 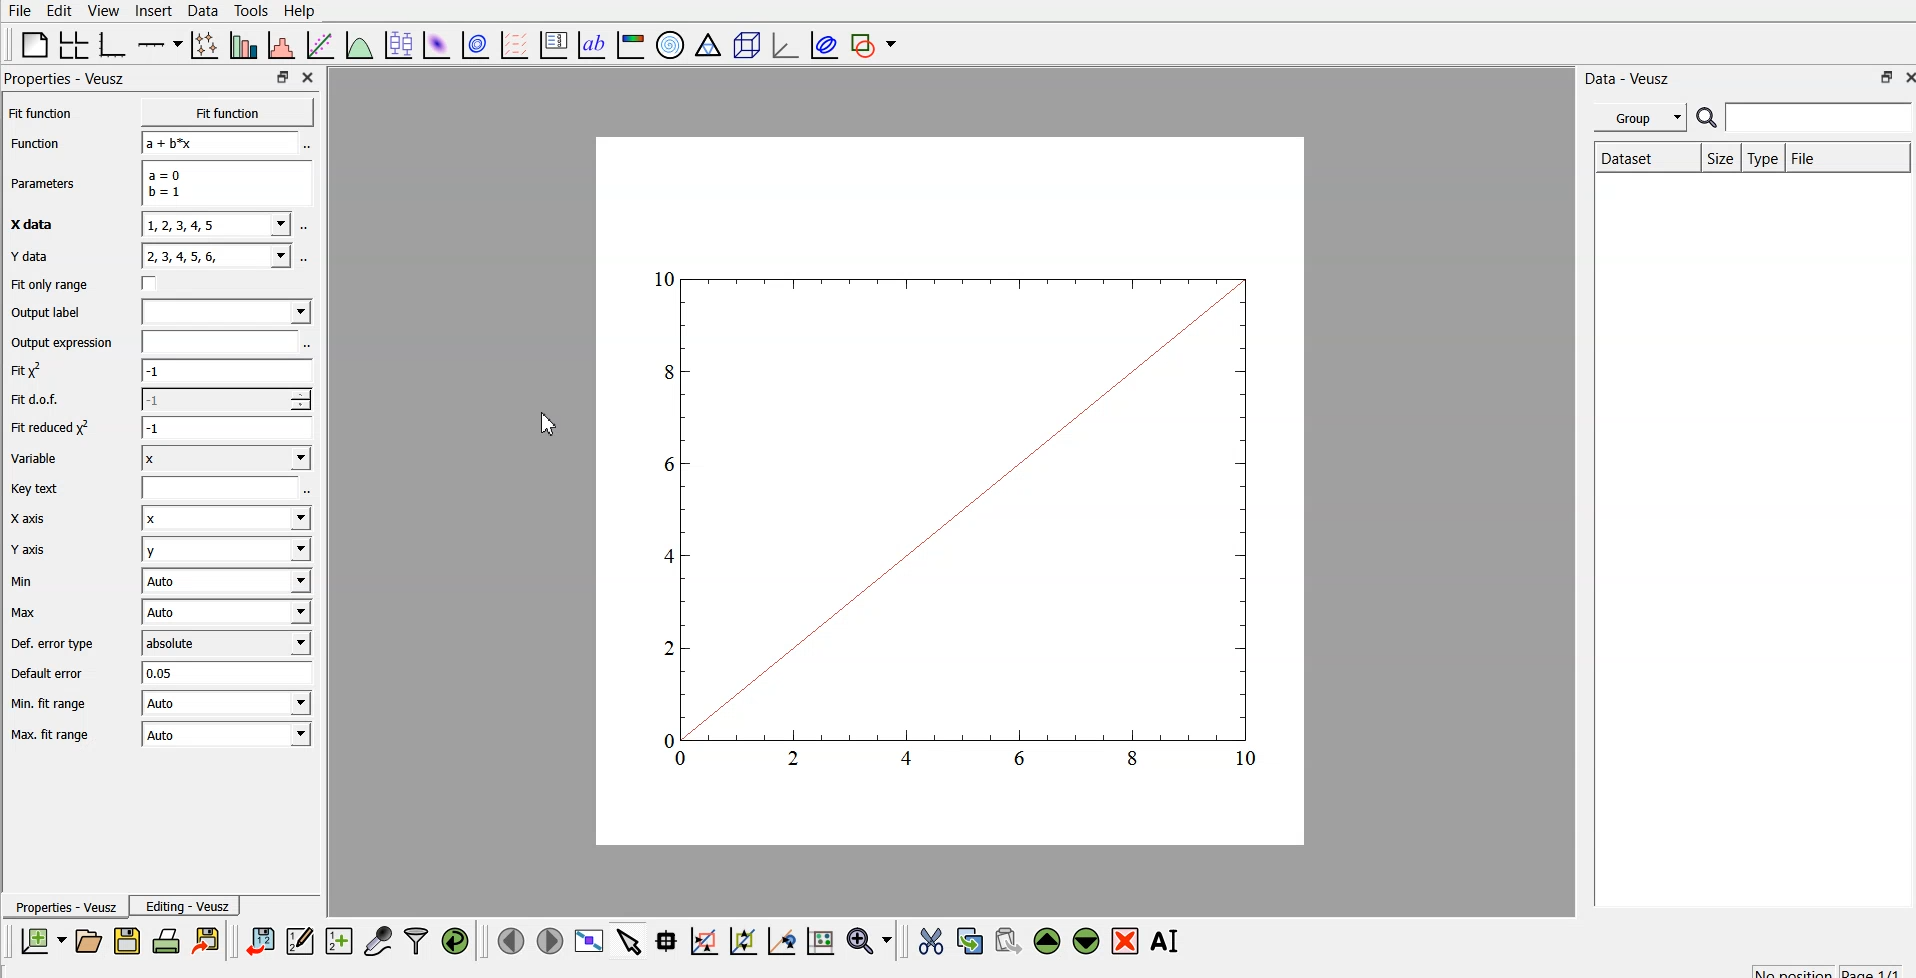 What do you see at coordinates (458, 942) in the screenshot?
I see `reload linked data sets` at bounding box center [458, 942].